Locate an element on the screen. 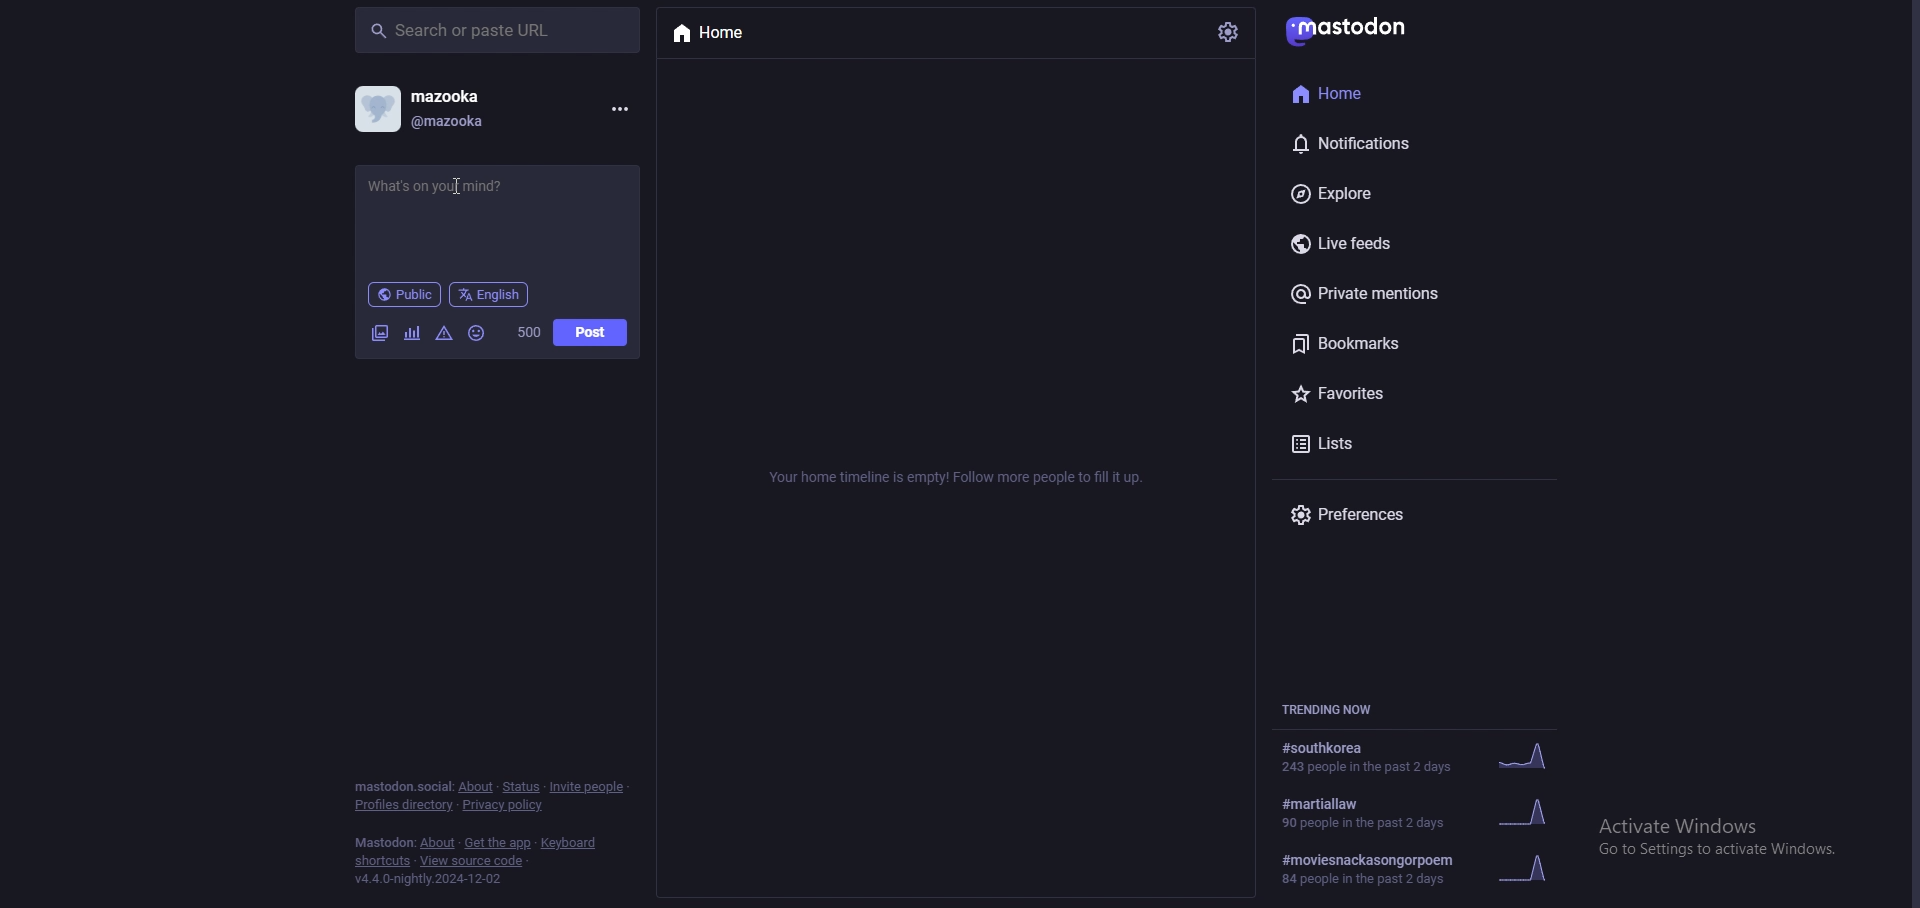 The width and height of the screenshot is (1920, 908). warning is located at coordinates (445, 334).